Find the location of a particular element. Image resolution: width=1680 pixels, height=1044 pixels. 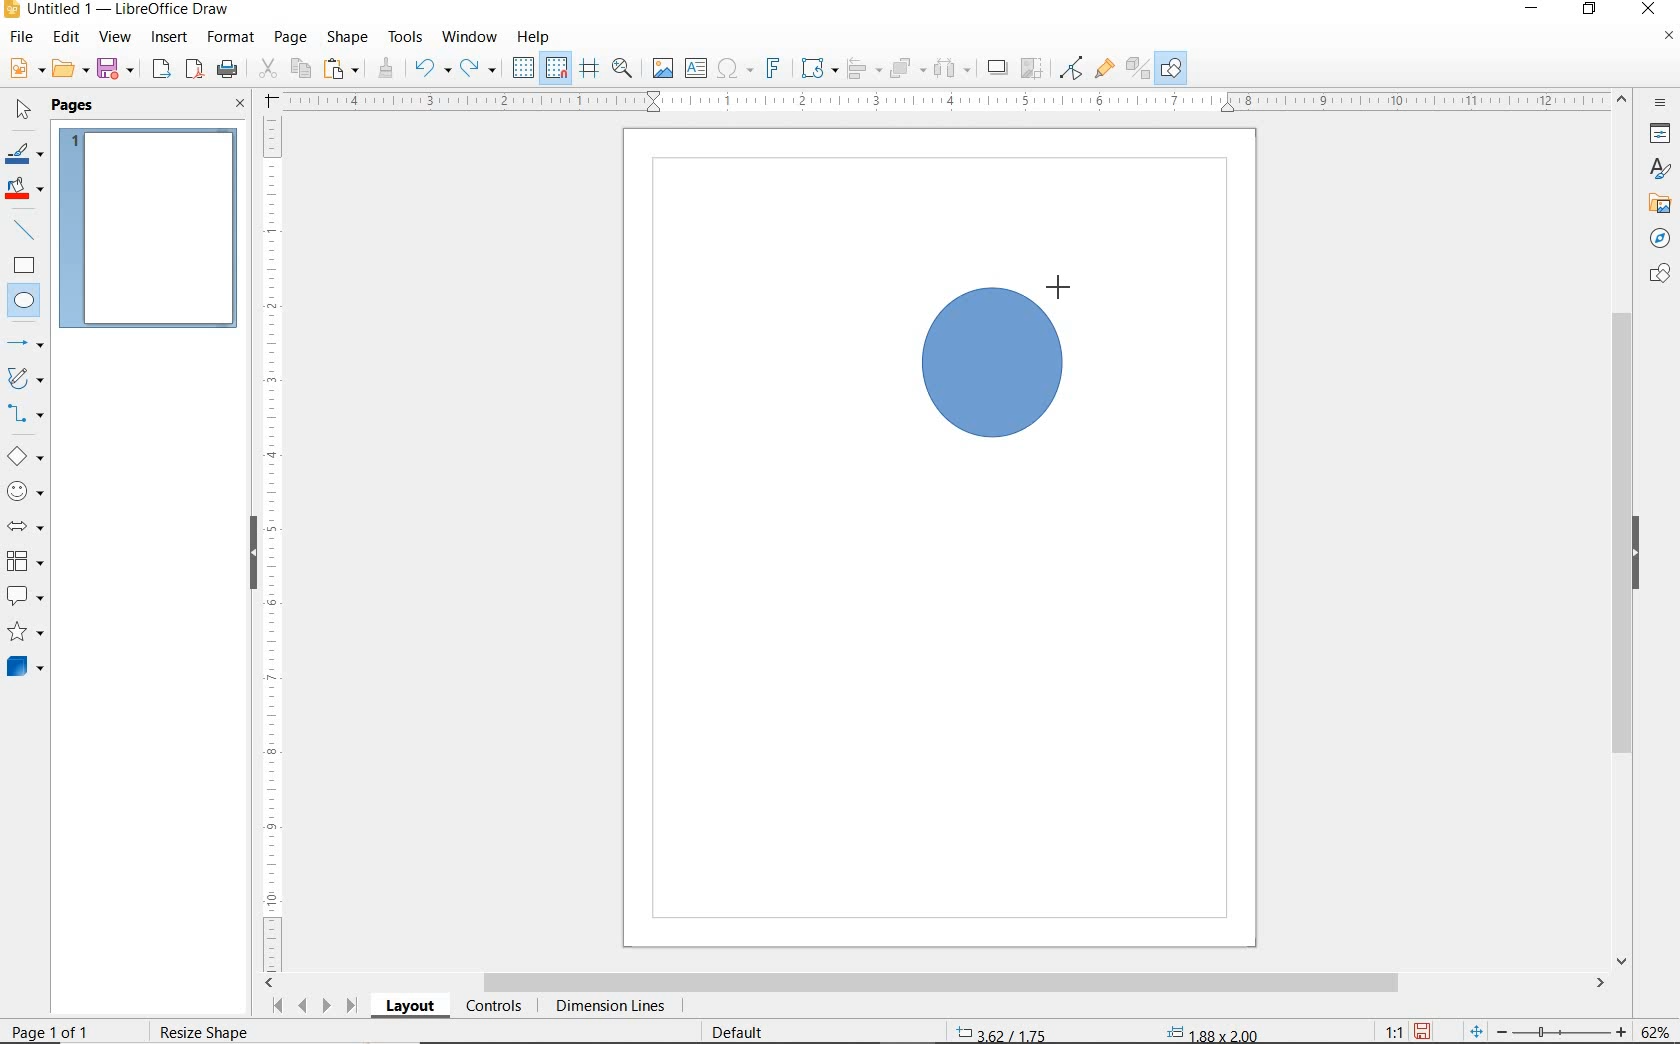

SIDEBAR SETTINGS is located at coordinates (1661, 104).